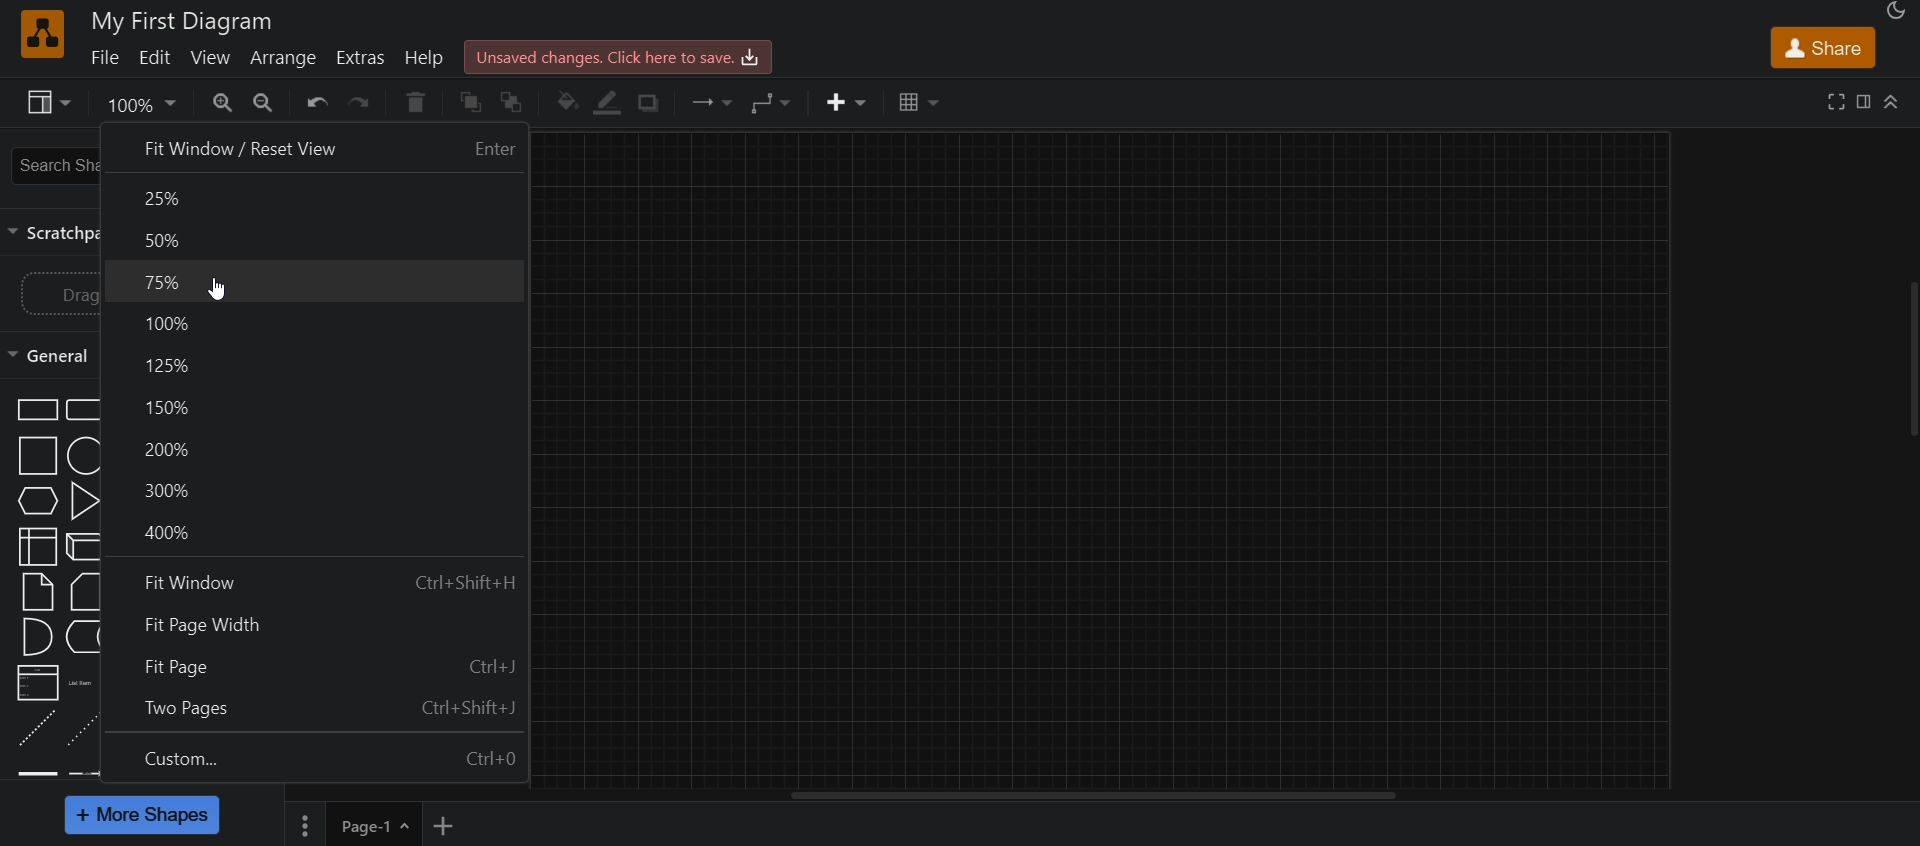 This screenshot has height=846, width=1920. I want to click on add new page, so click(453, 826).